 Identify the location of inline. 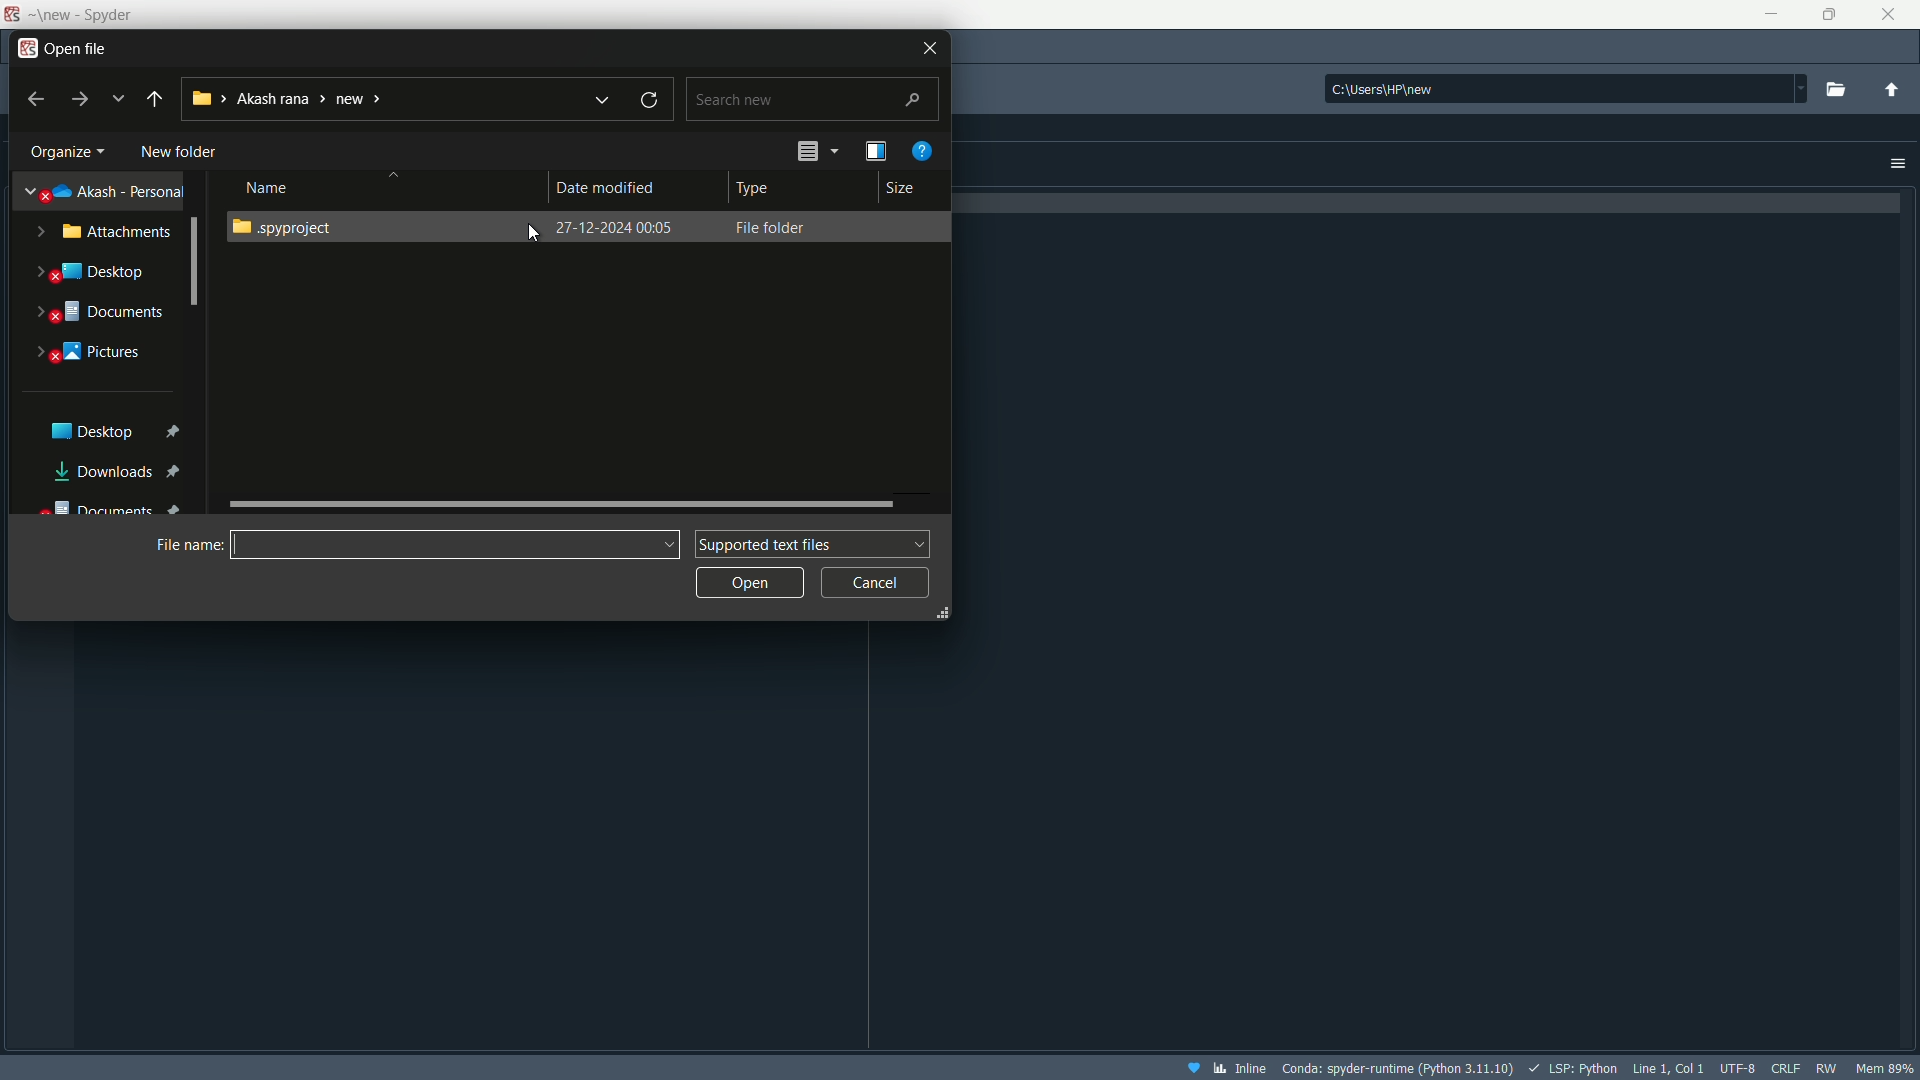
(1225, 1069).